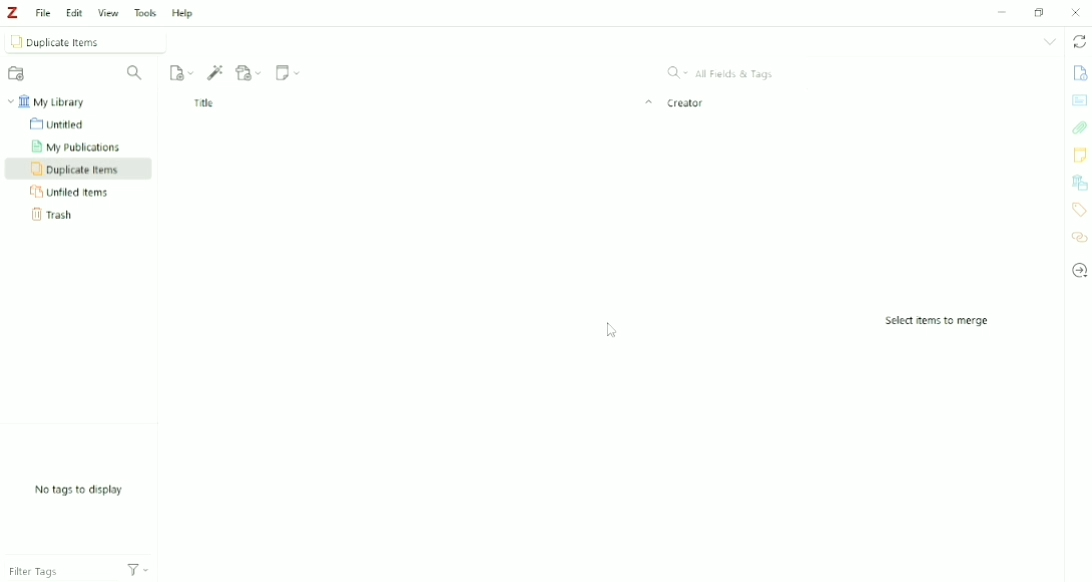 This screenshot has width=1092, height=582. What do you see at coordinates (721, 72) in the screenshot?
I see `All Fields & Tags` at bounding box center [721, 72].